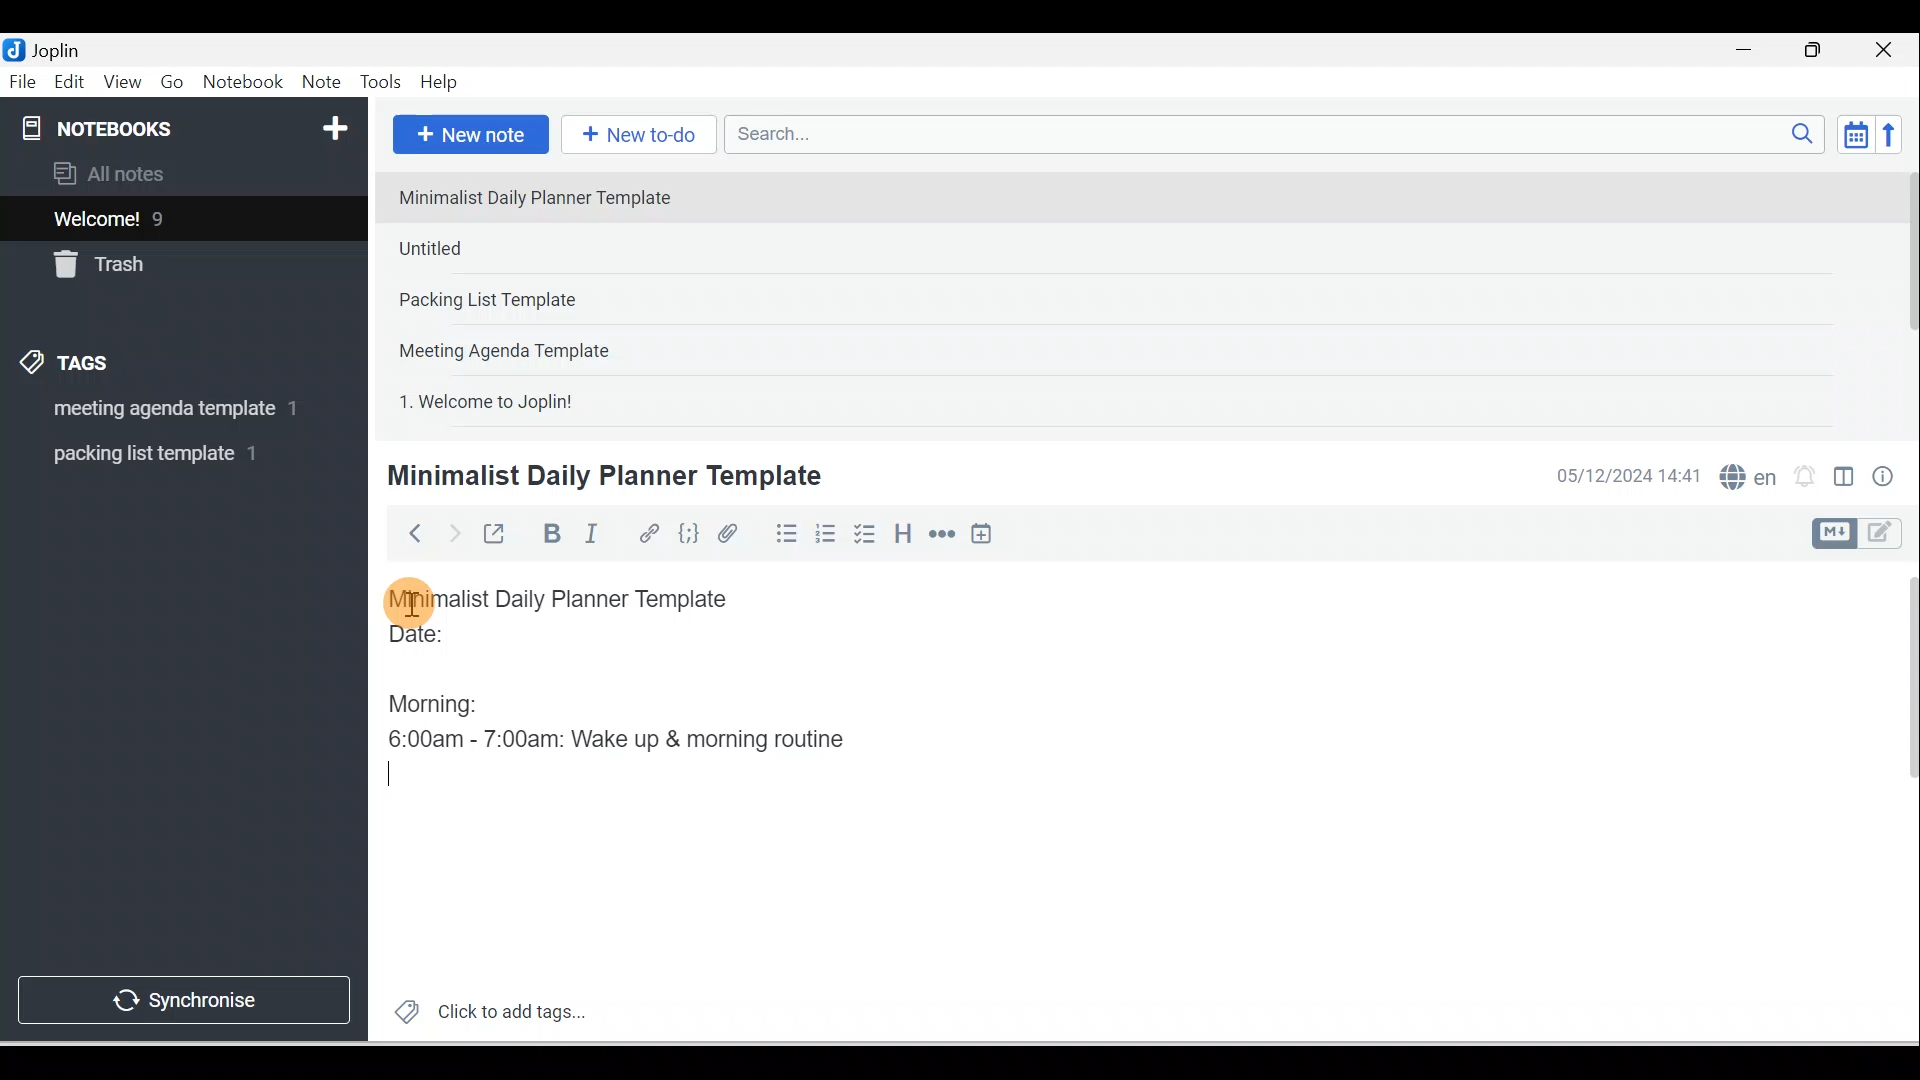 The height and width of the screenshot is (1080, 1920). Describe the element at coordinates (1898, 802) in the screenshot. I see `Scroll bar` at that location.